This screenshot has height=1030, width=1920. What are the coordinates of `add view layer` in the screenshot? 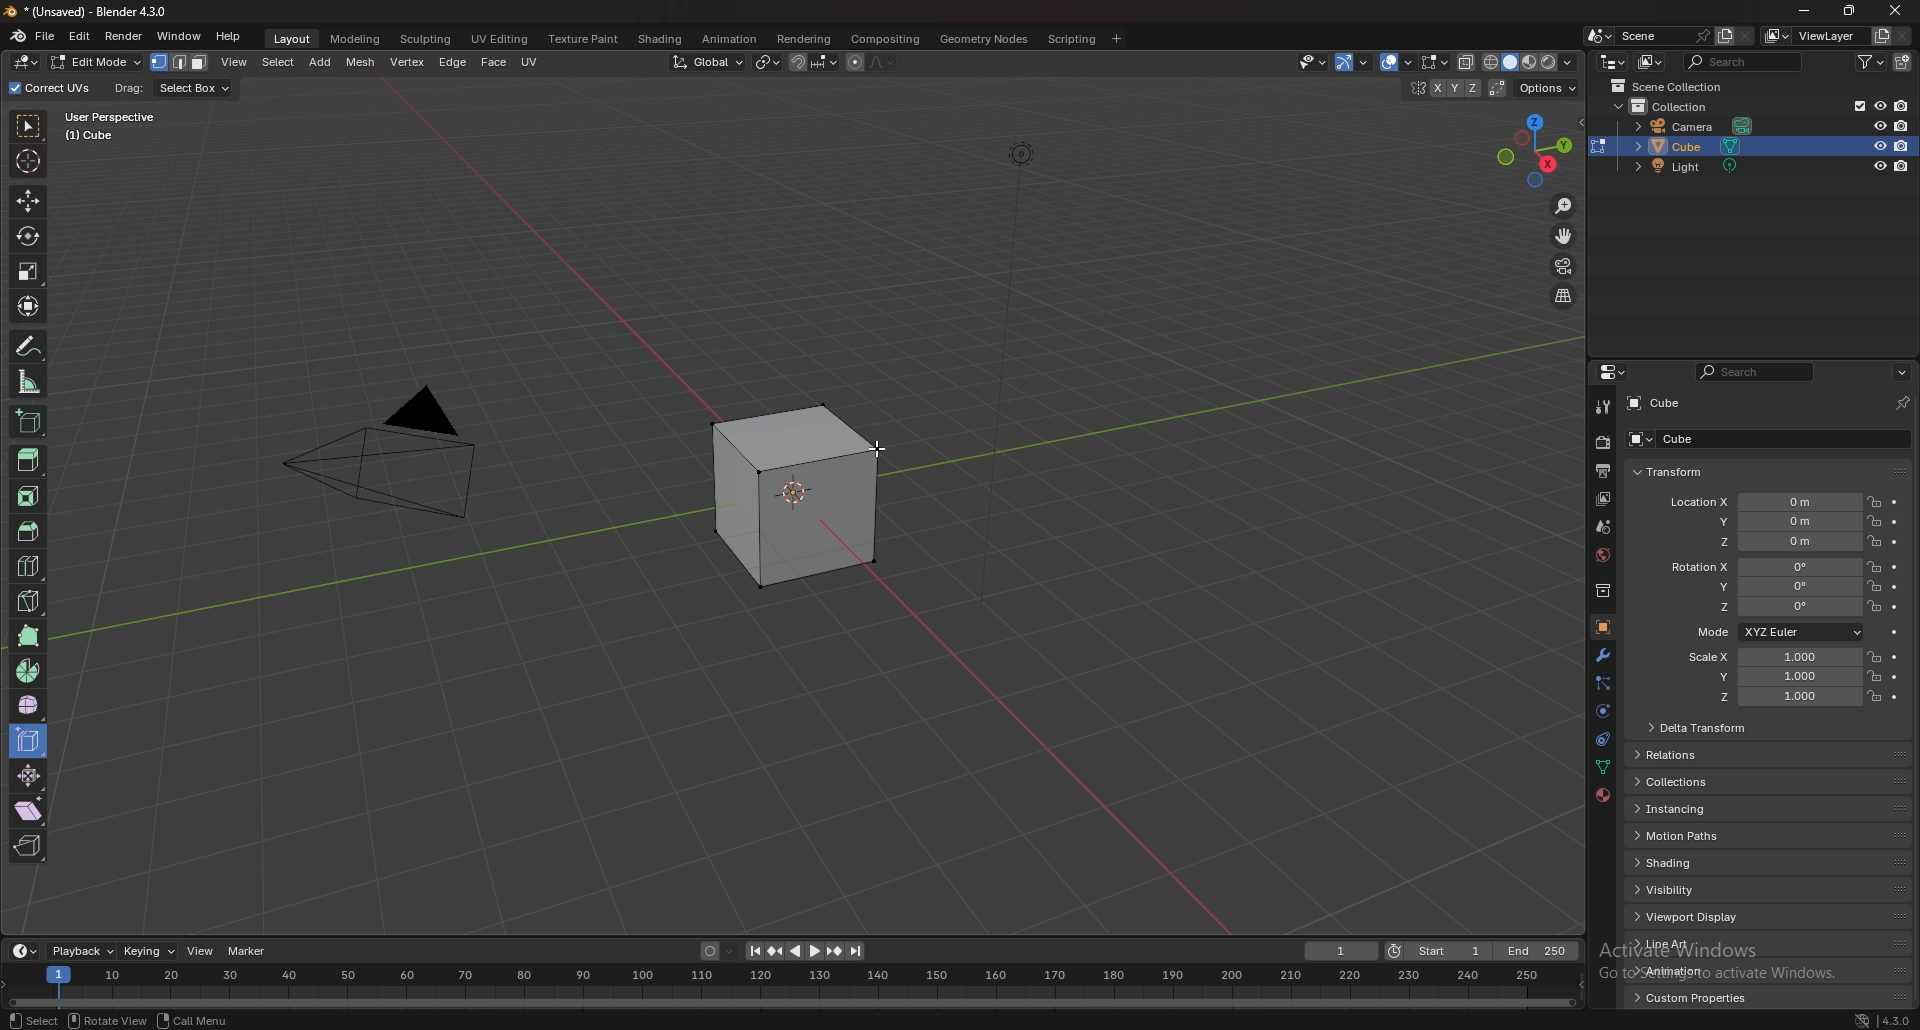 It's located at (1879, 35).